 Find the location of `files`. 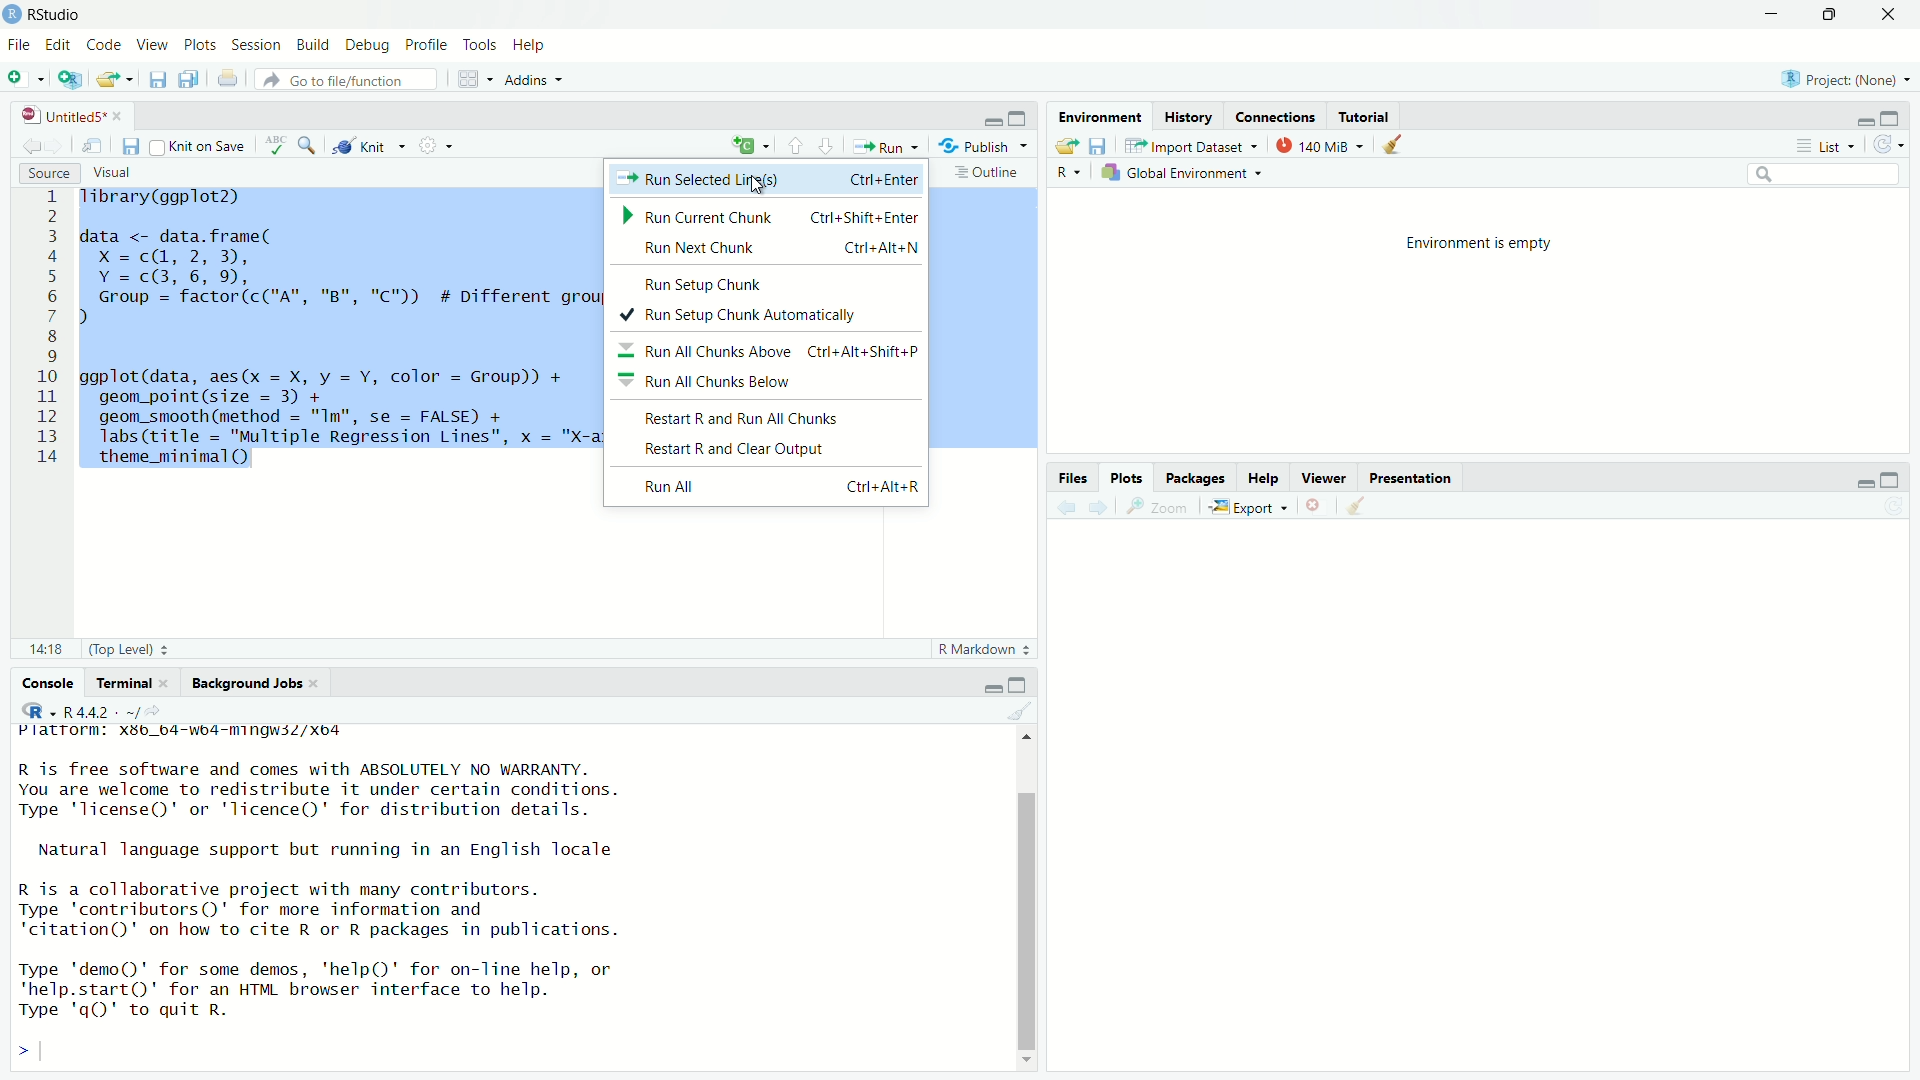

files is located at coordinates (1104, 147).